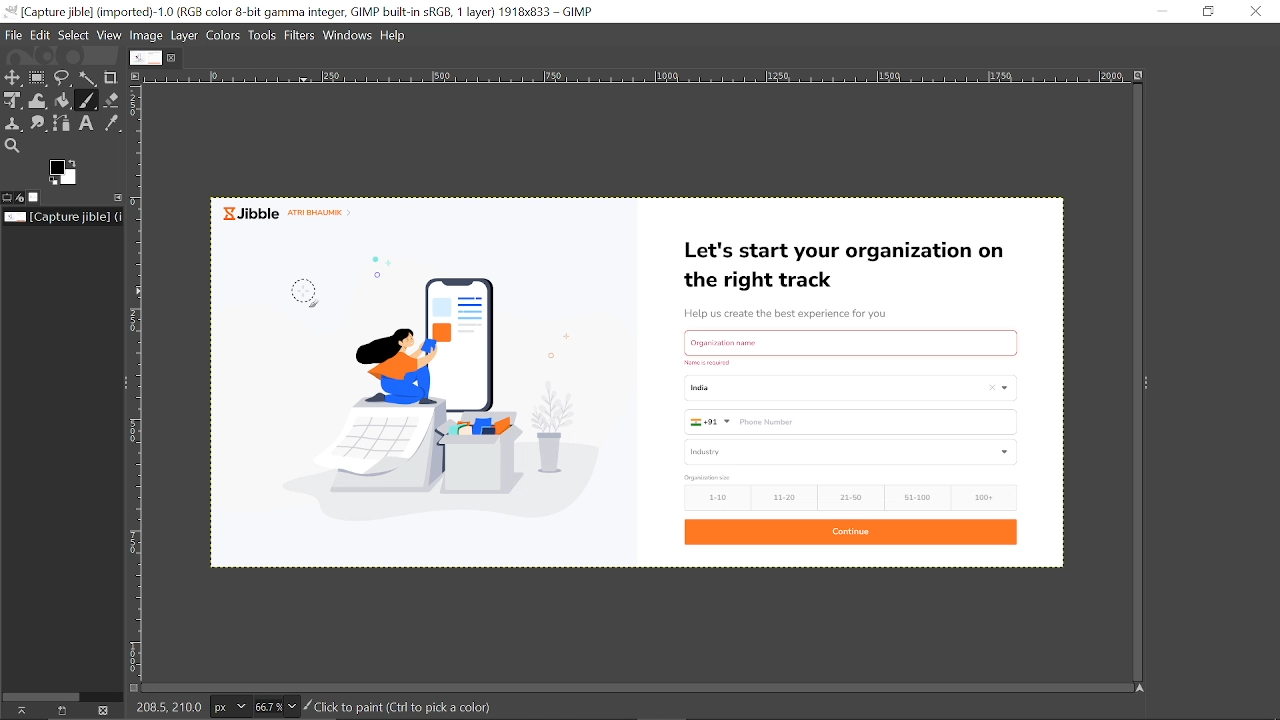 Image resolution: width=1280 pixels, height=720 pixels. Describe the element at coordinates (146, 58) in the screenshot. I see `Current image tab` at that location.